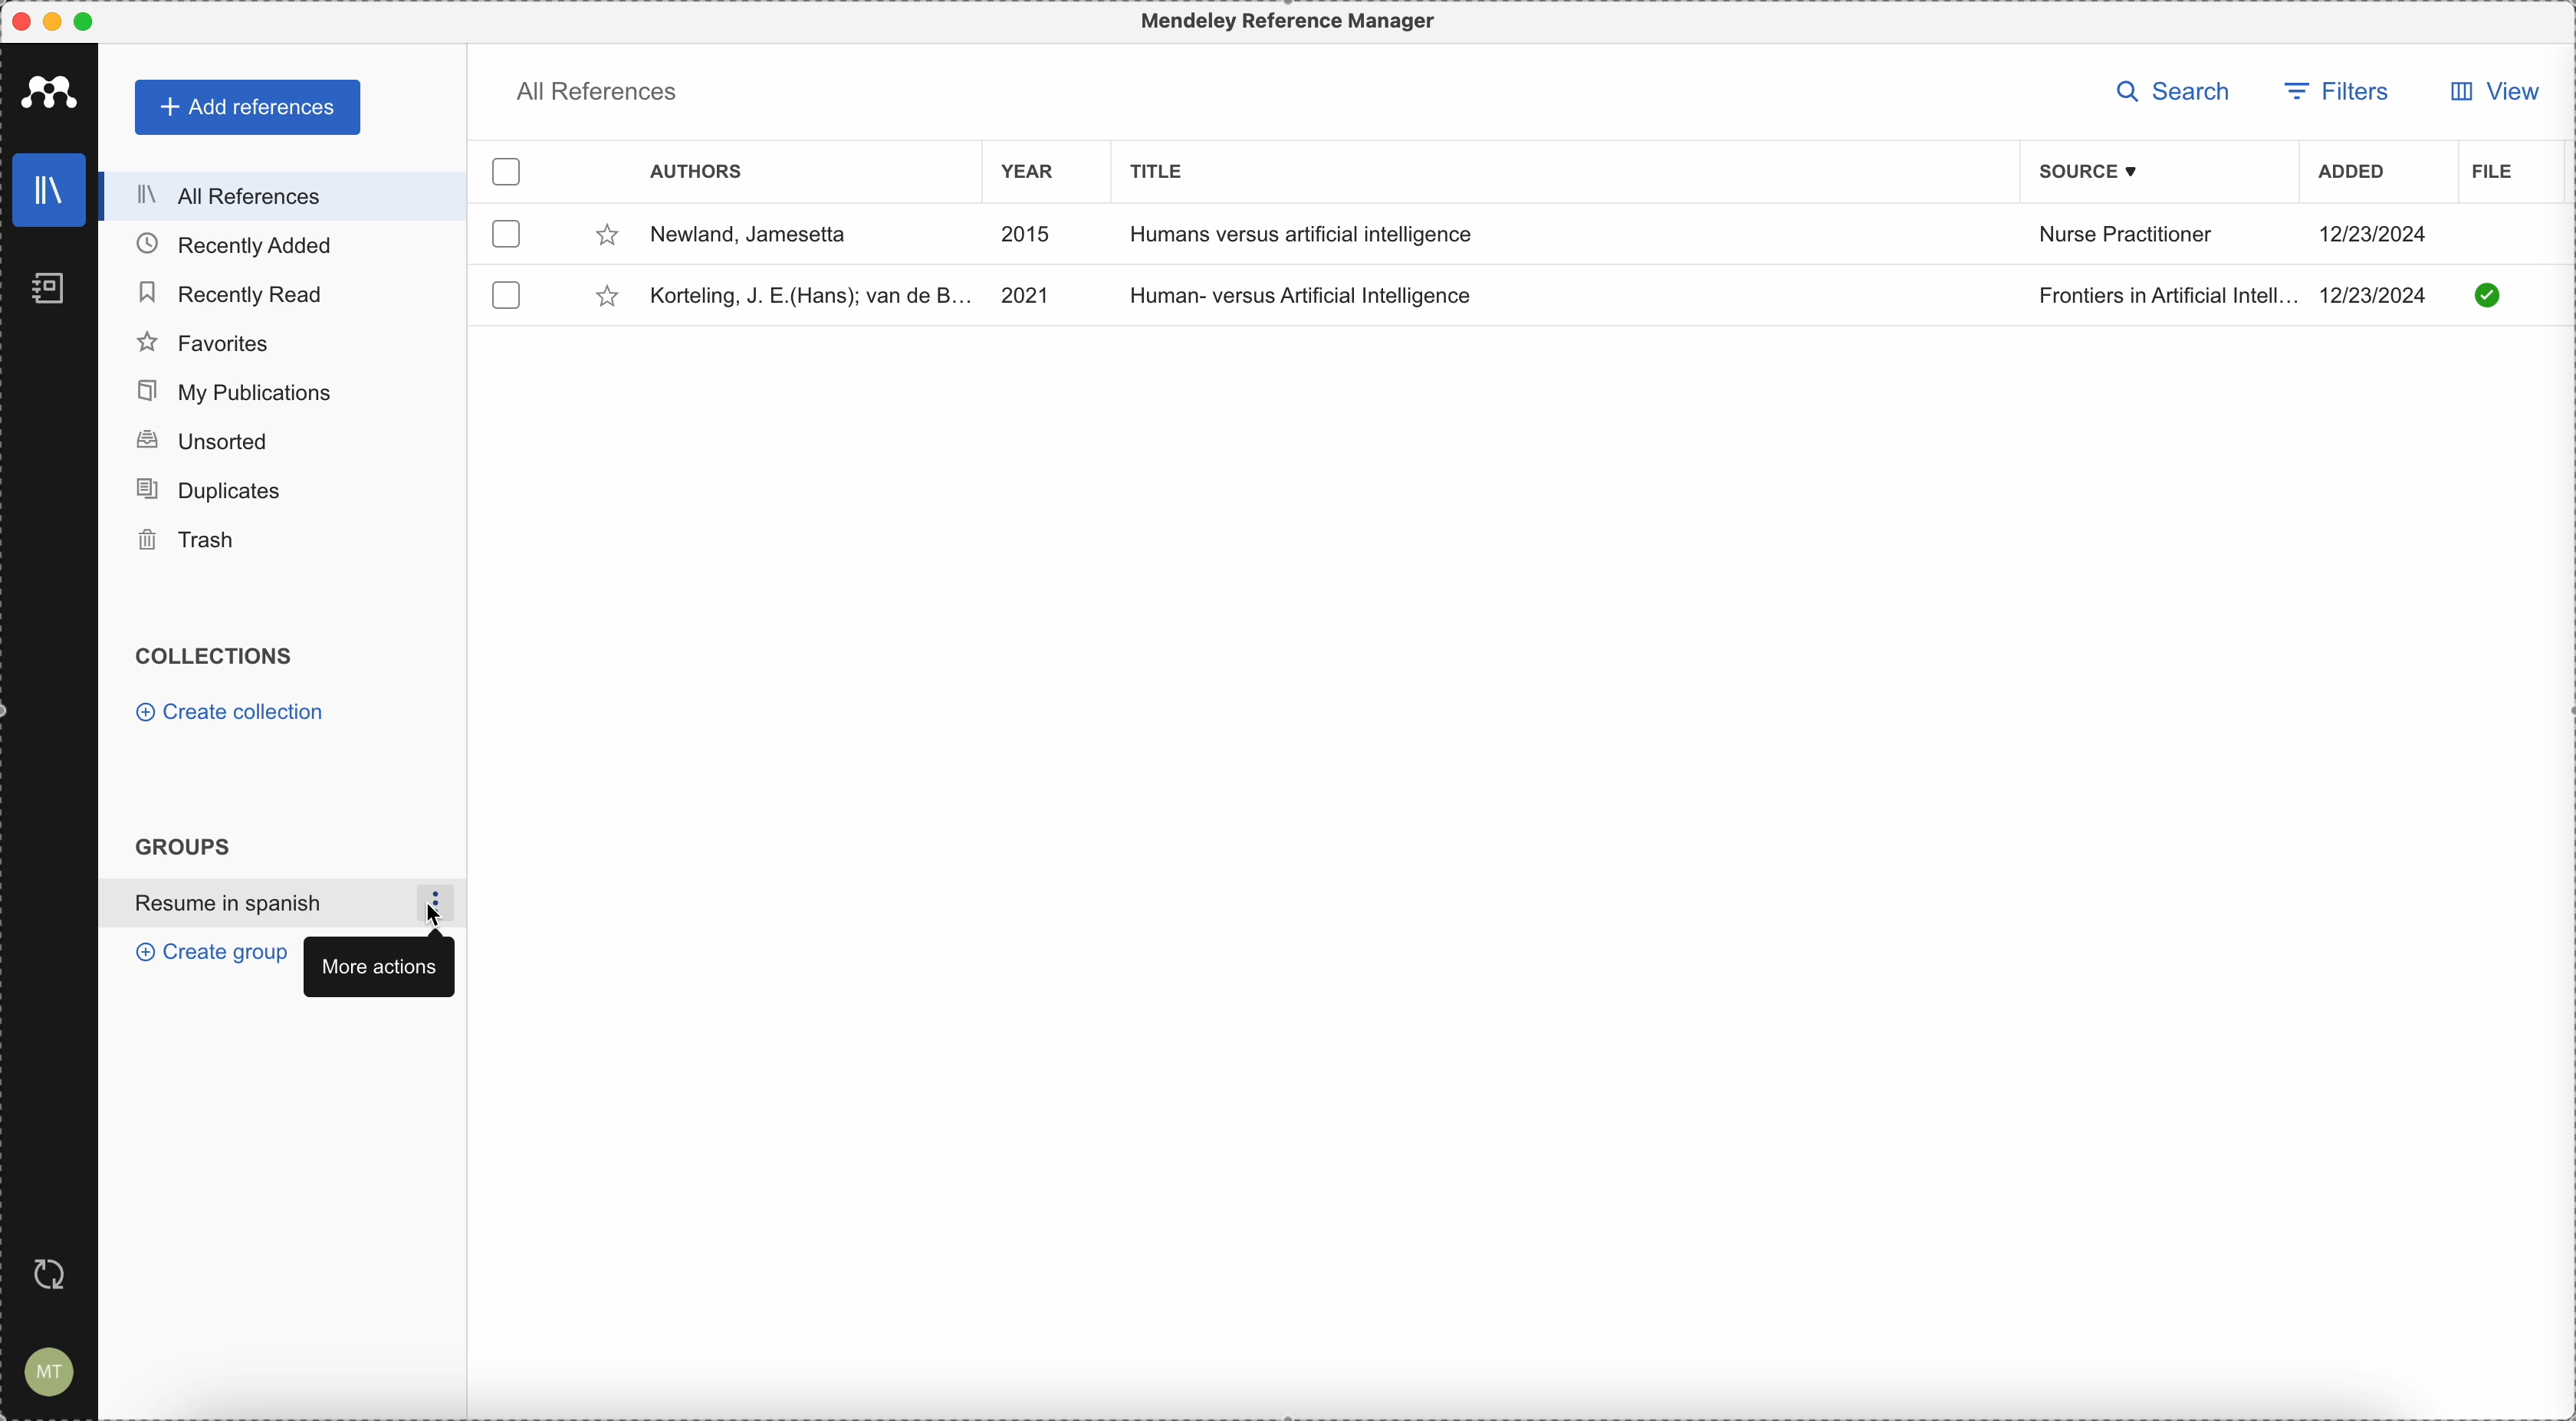 The width and height of the screenshot is (2576, 1421). Describe the element at coordinates (445, 903) in the screenshot. I see `click on more options` at that location.